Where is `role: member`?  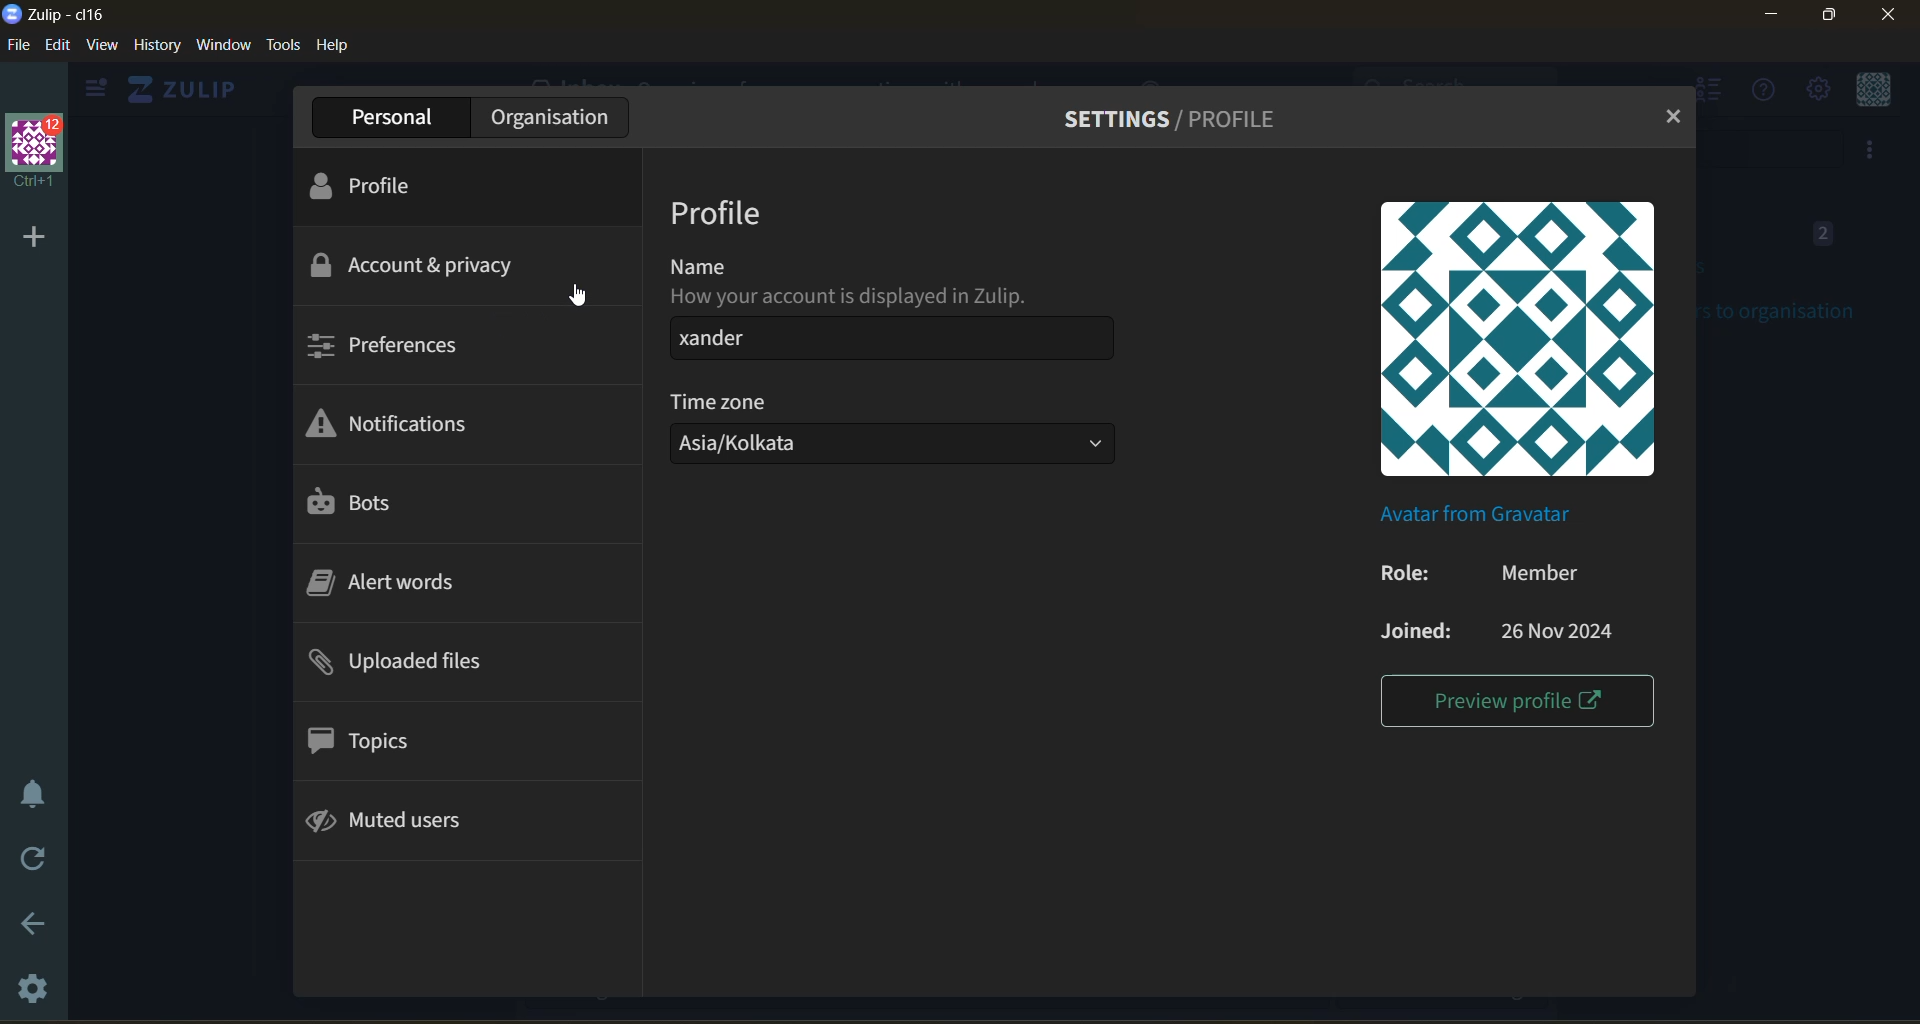
role: member is located at coordinates (1493, 576).